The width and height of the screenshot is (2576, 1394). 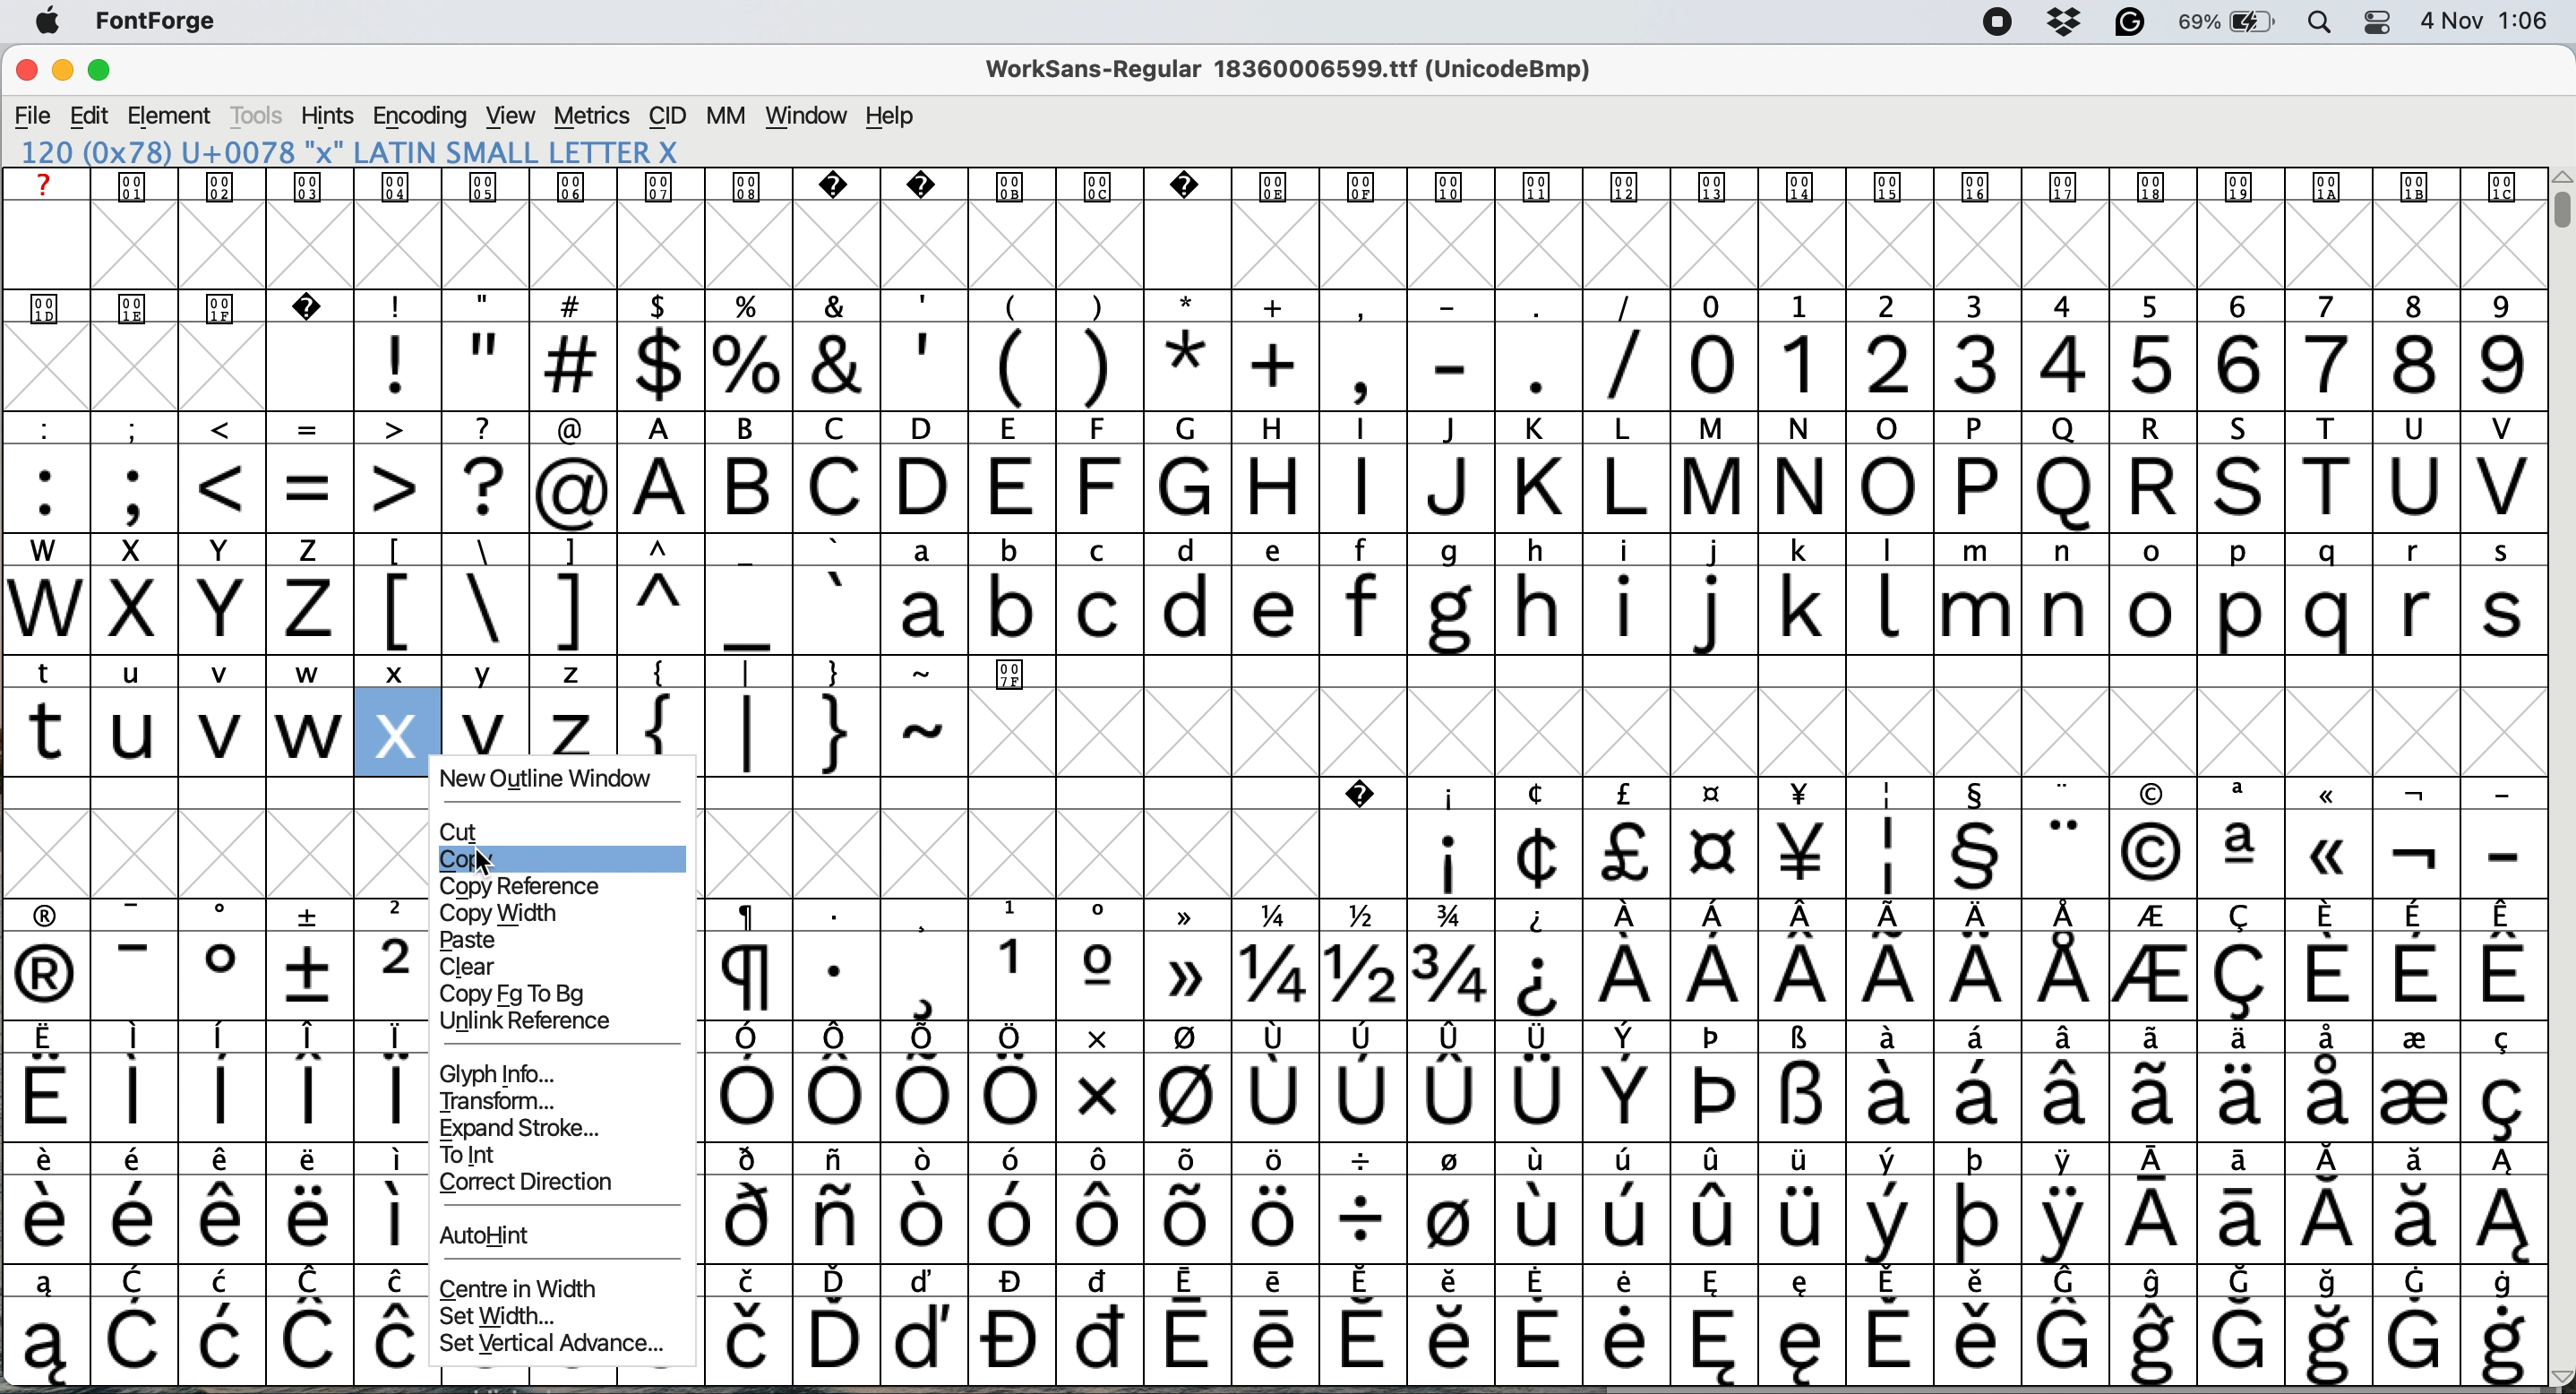 What do you see at coordinates (2487, 21) in the screenshot?
I see `date and time` at bounding box center [2487, 21].